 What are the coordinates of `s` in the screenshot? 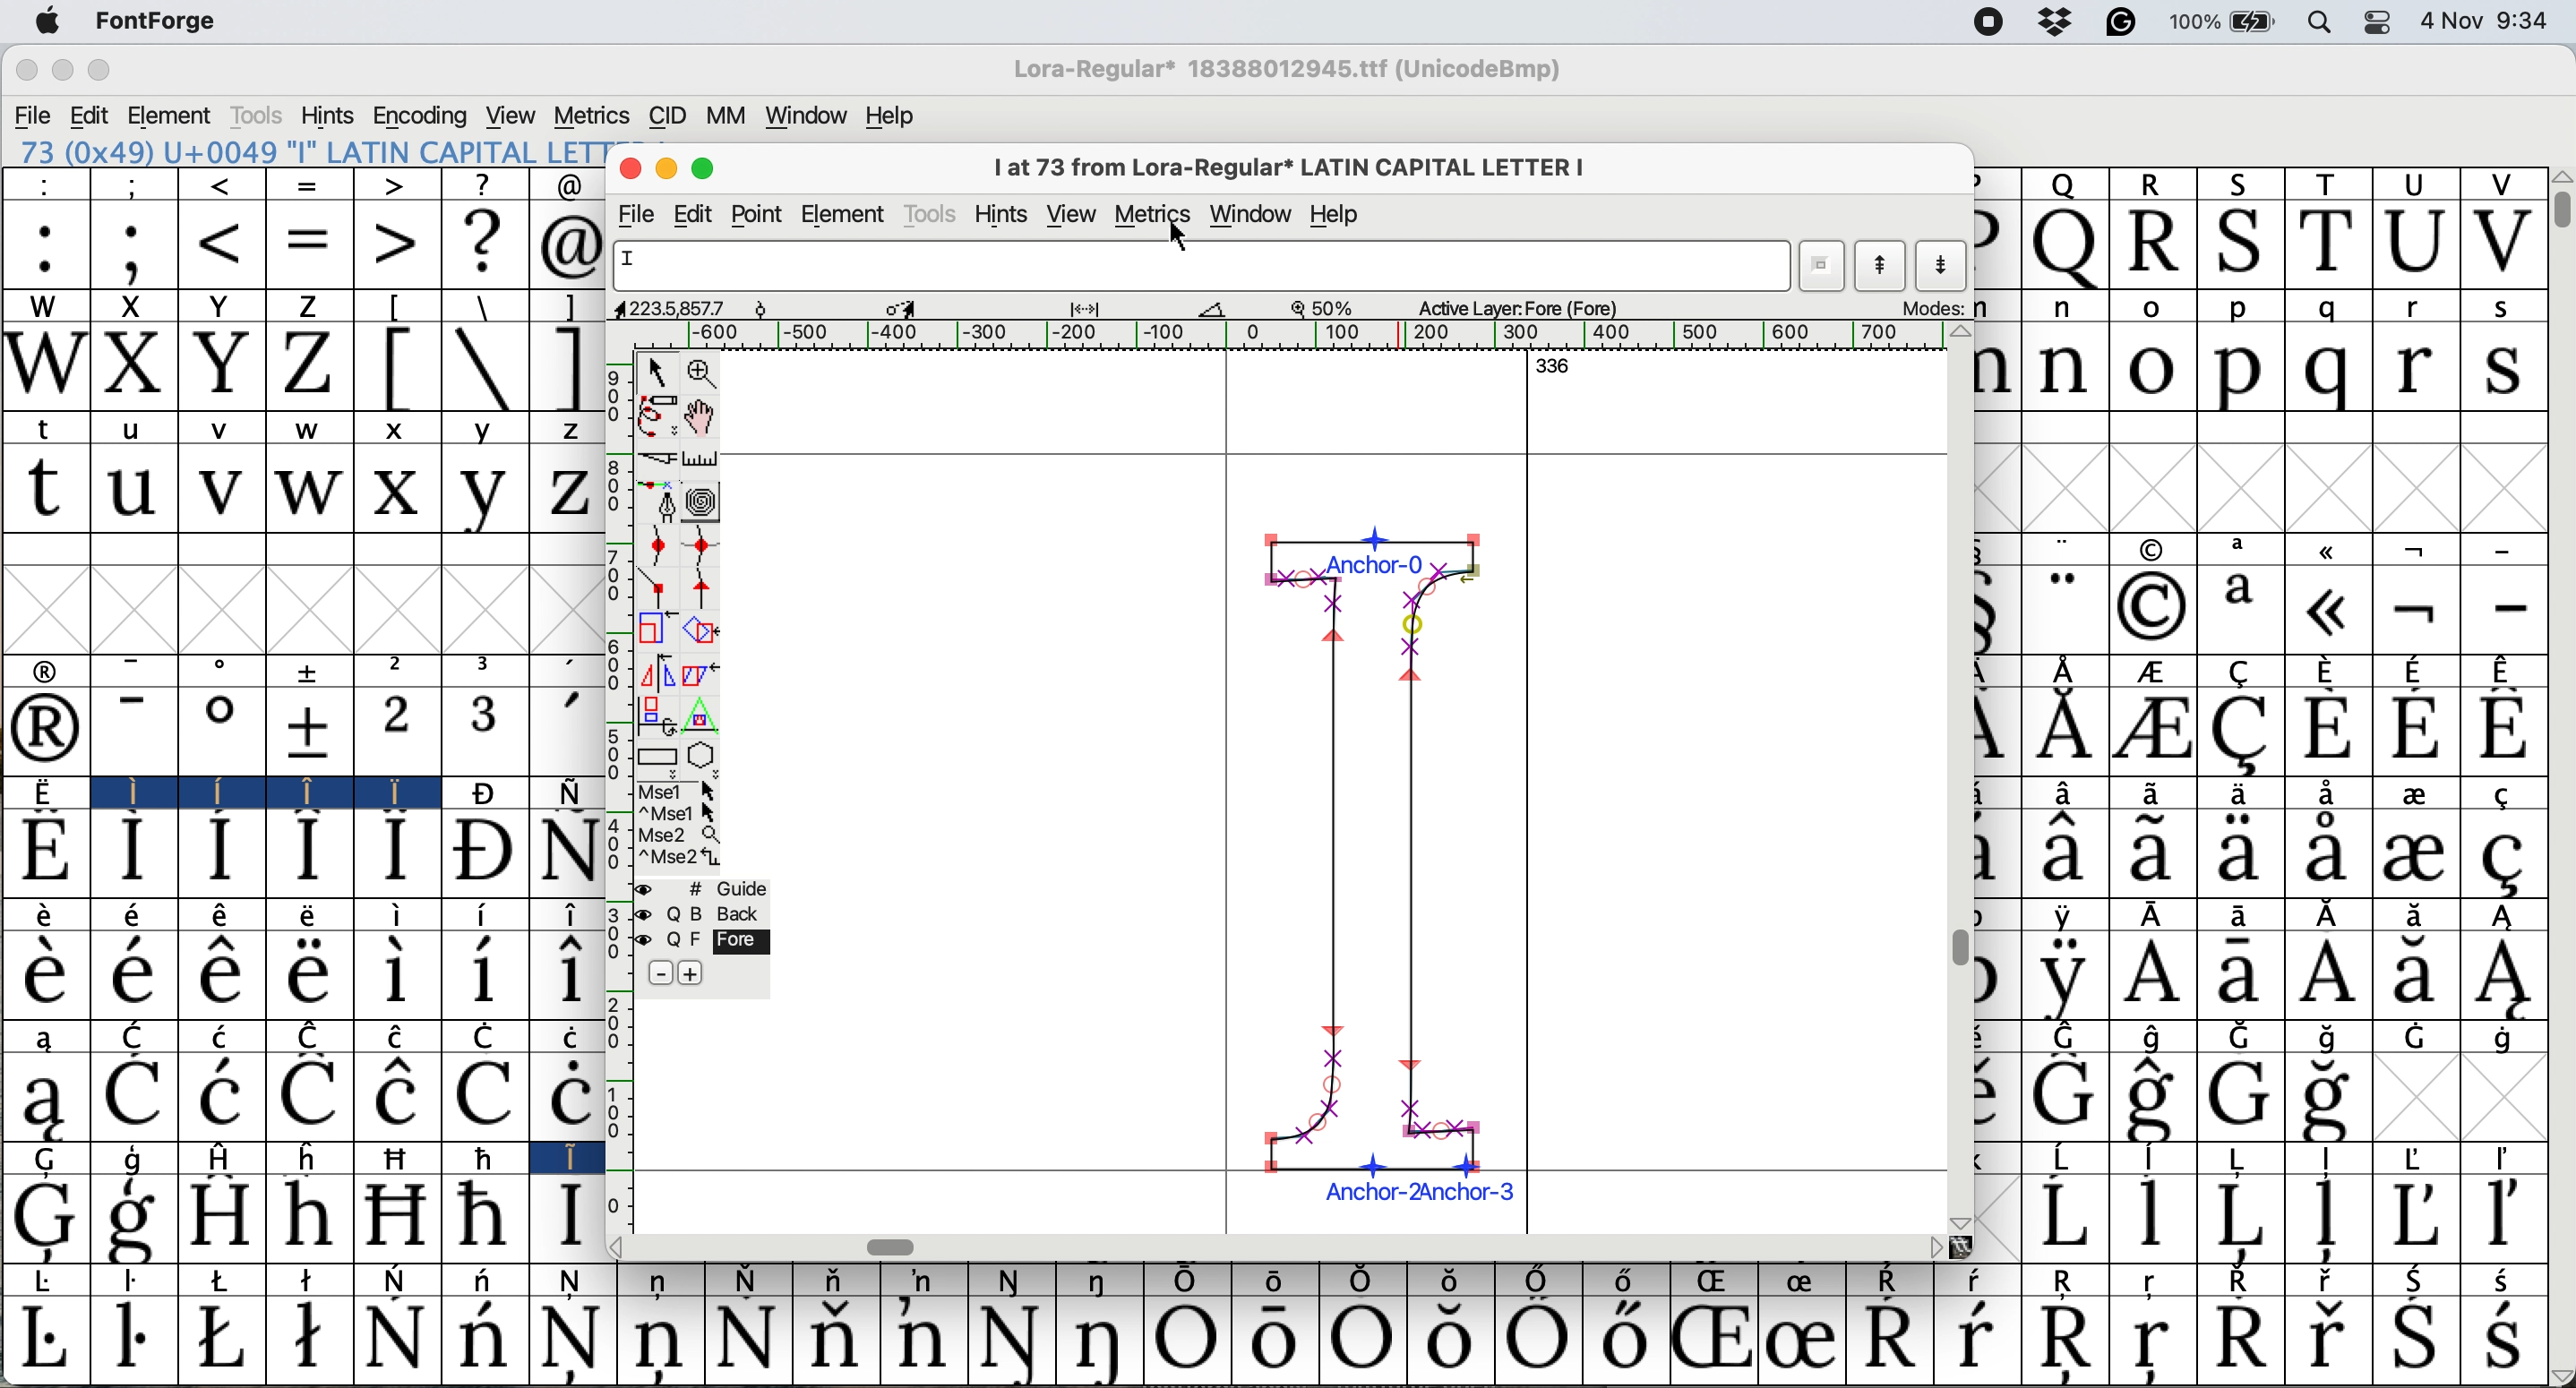 It's located at (2506, 309).